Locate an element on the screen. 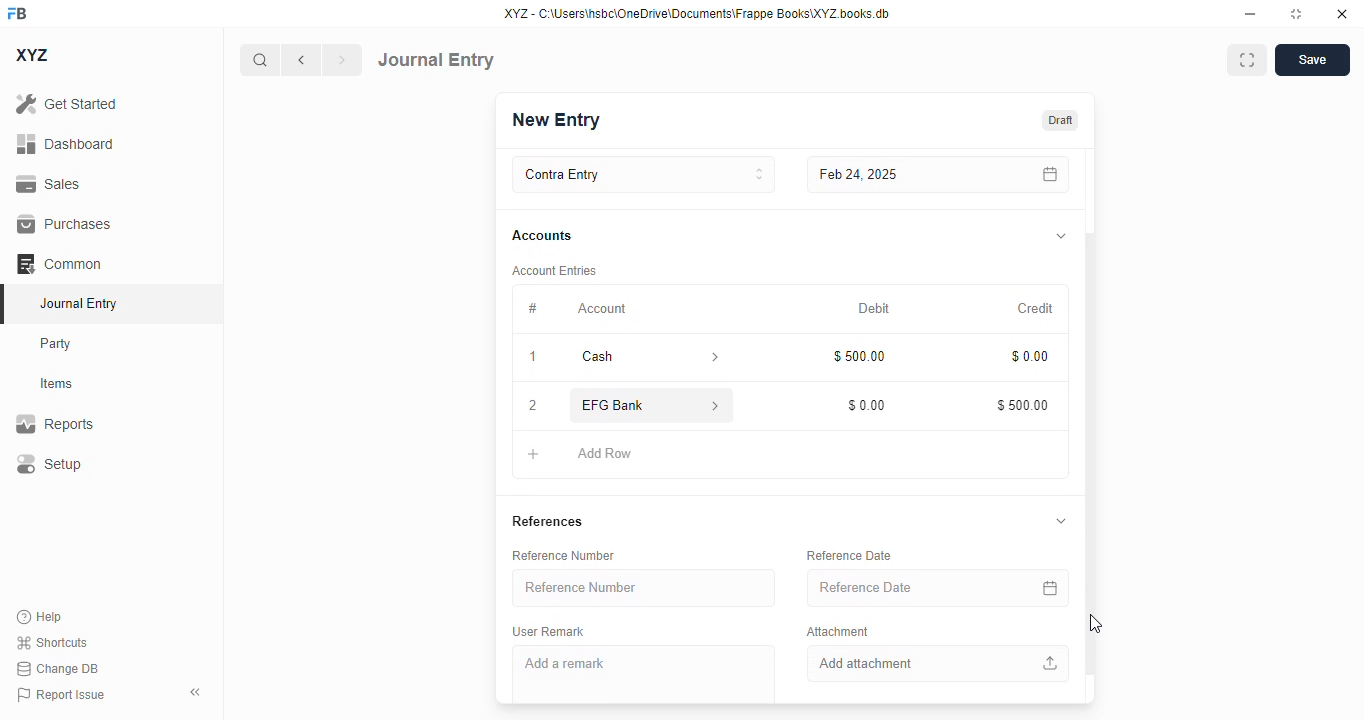  add a remark is located at coordinates (645, 674).